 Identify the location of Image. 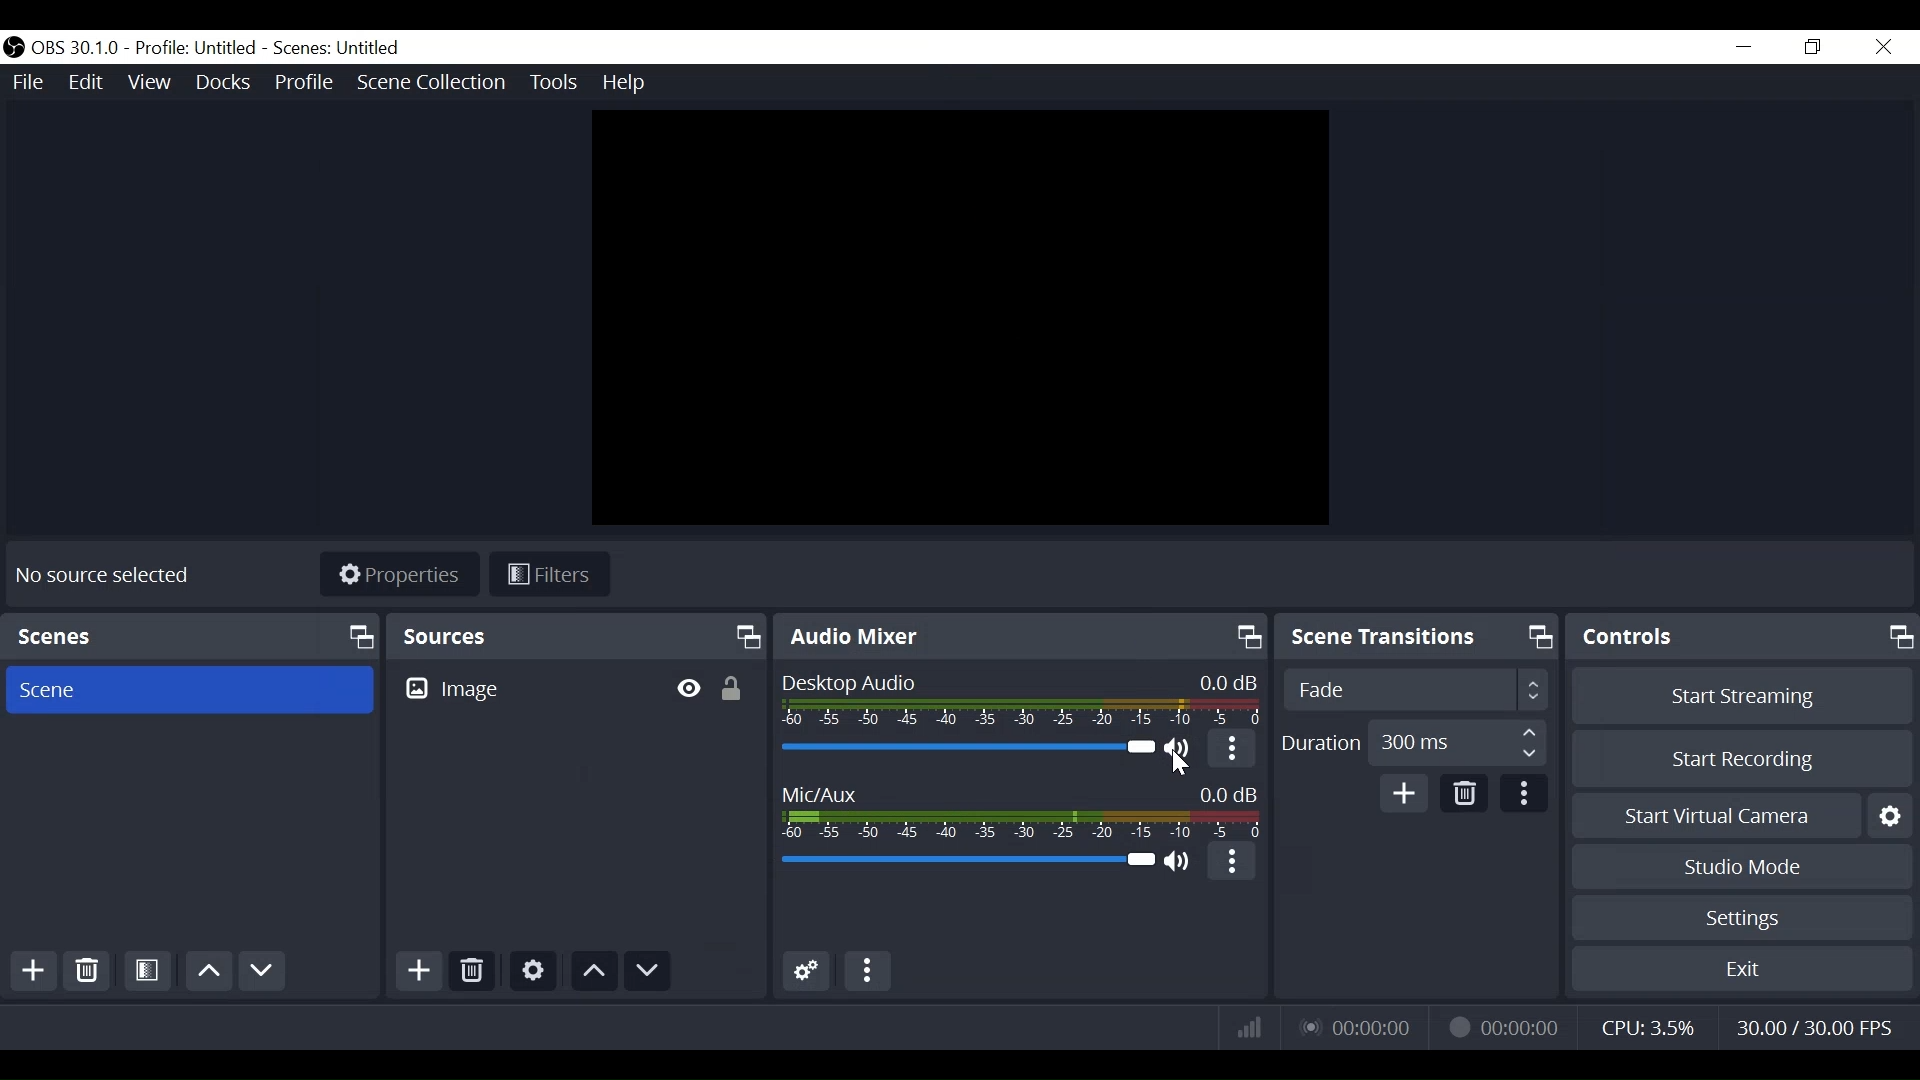
(457, 691).